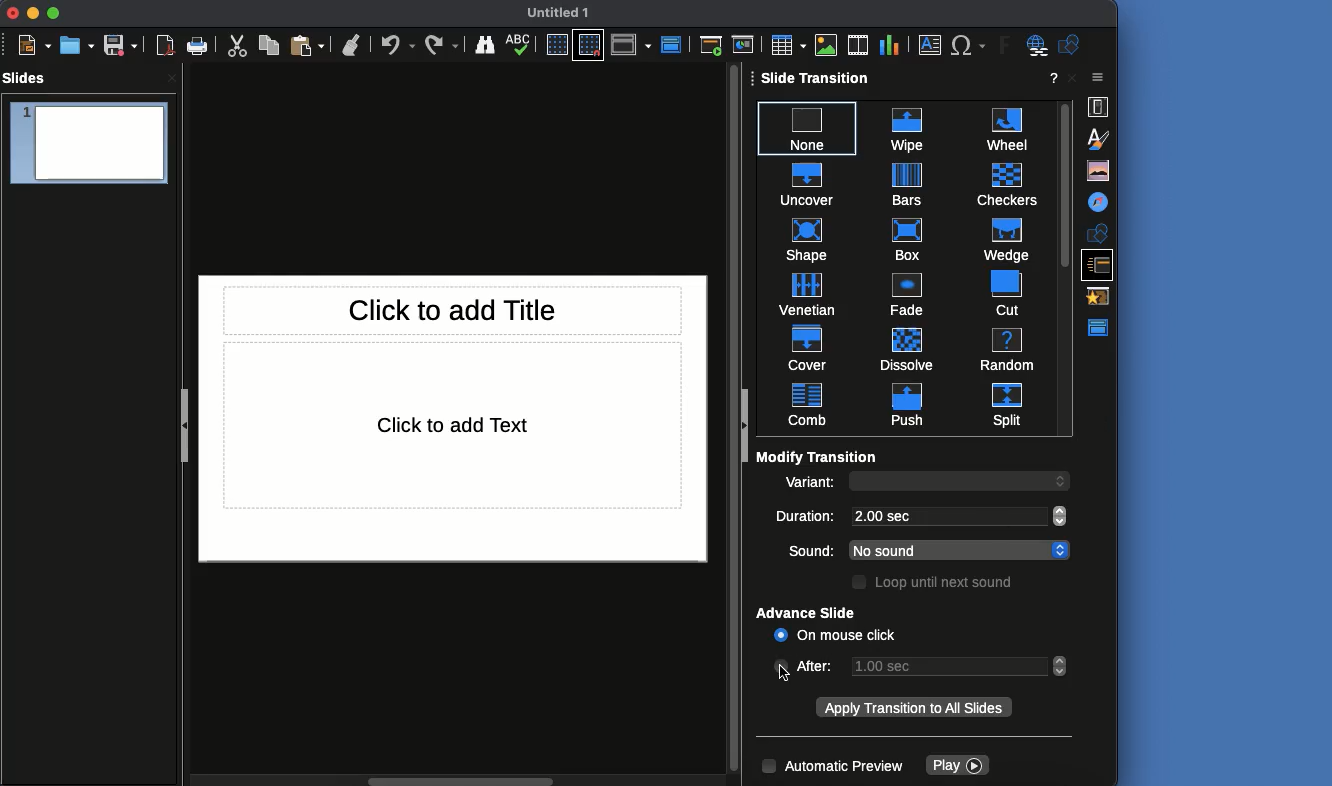 The height and width of the screenshot is (786, 1332). I want to click on Open, so click(78, 43).